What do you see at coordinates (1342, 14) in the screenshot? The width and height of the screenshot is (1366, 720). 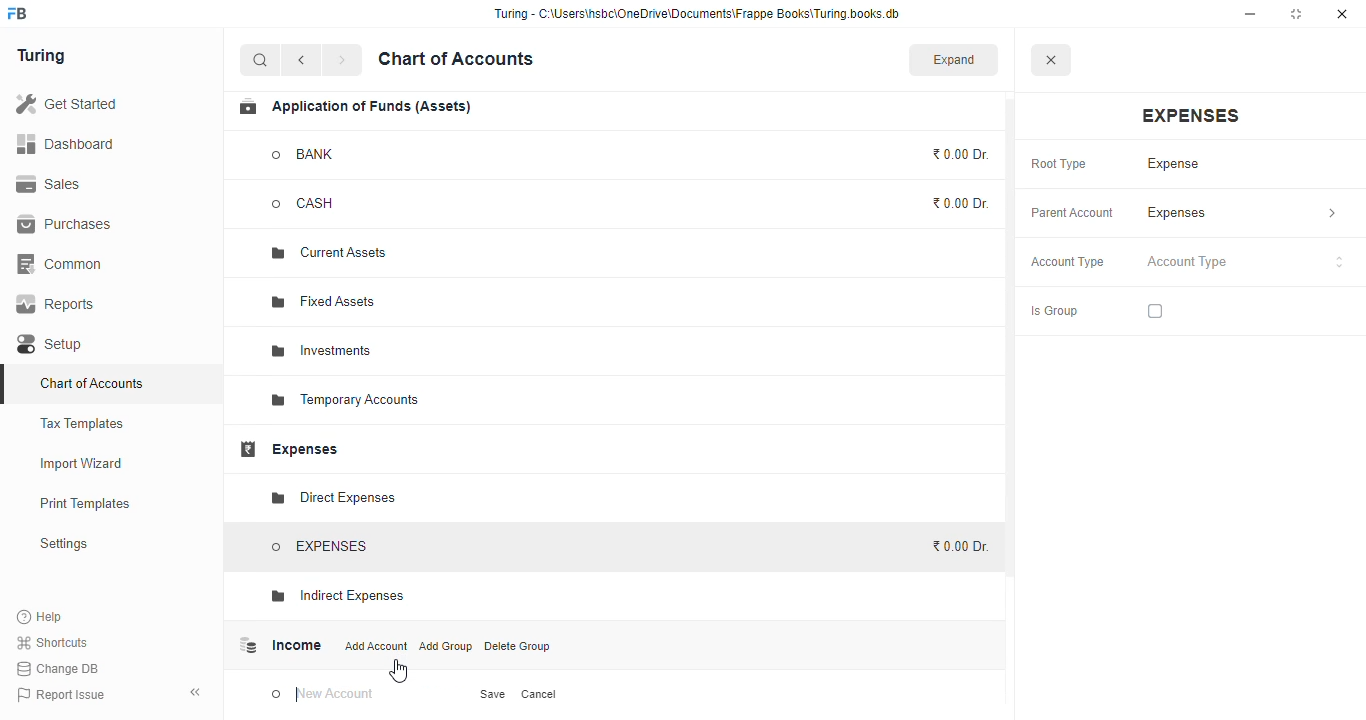 I see `close` at bounding box center [1342, 14].